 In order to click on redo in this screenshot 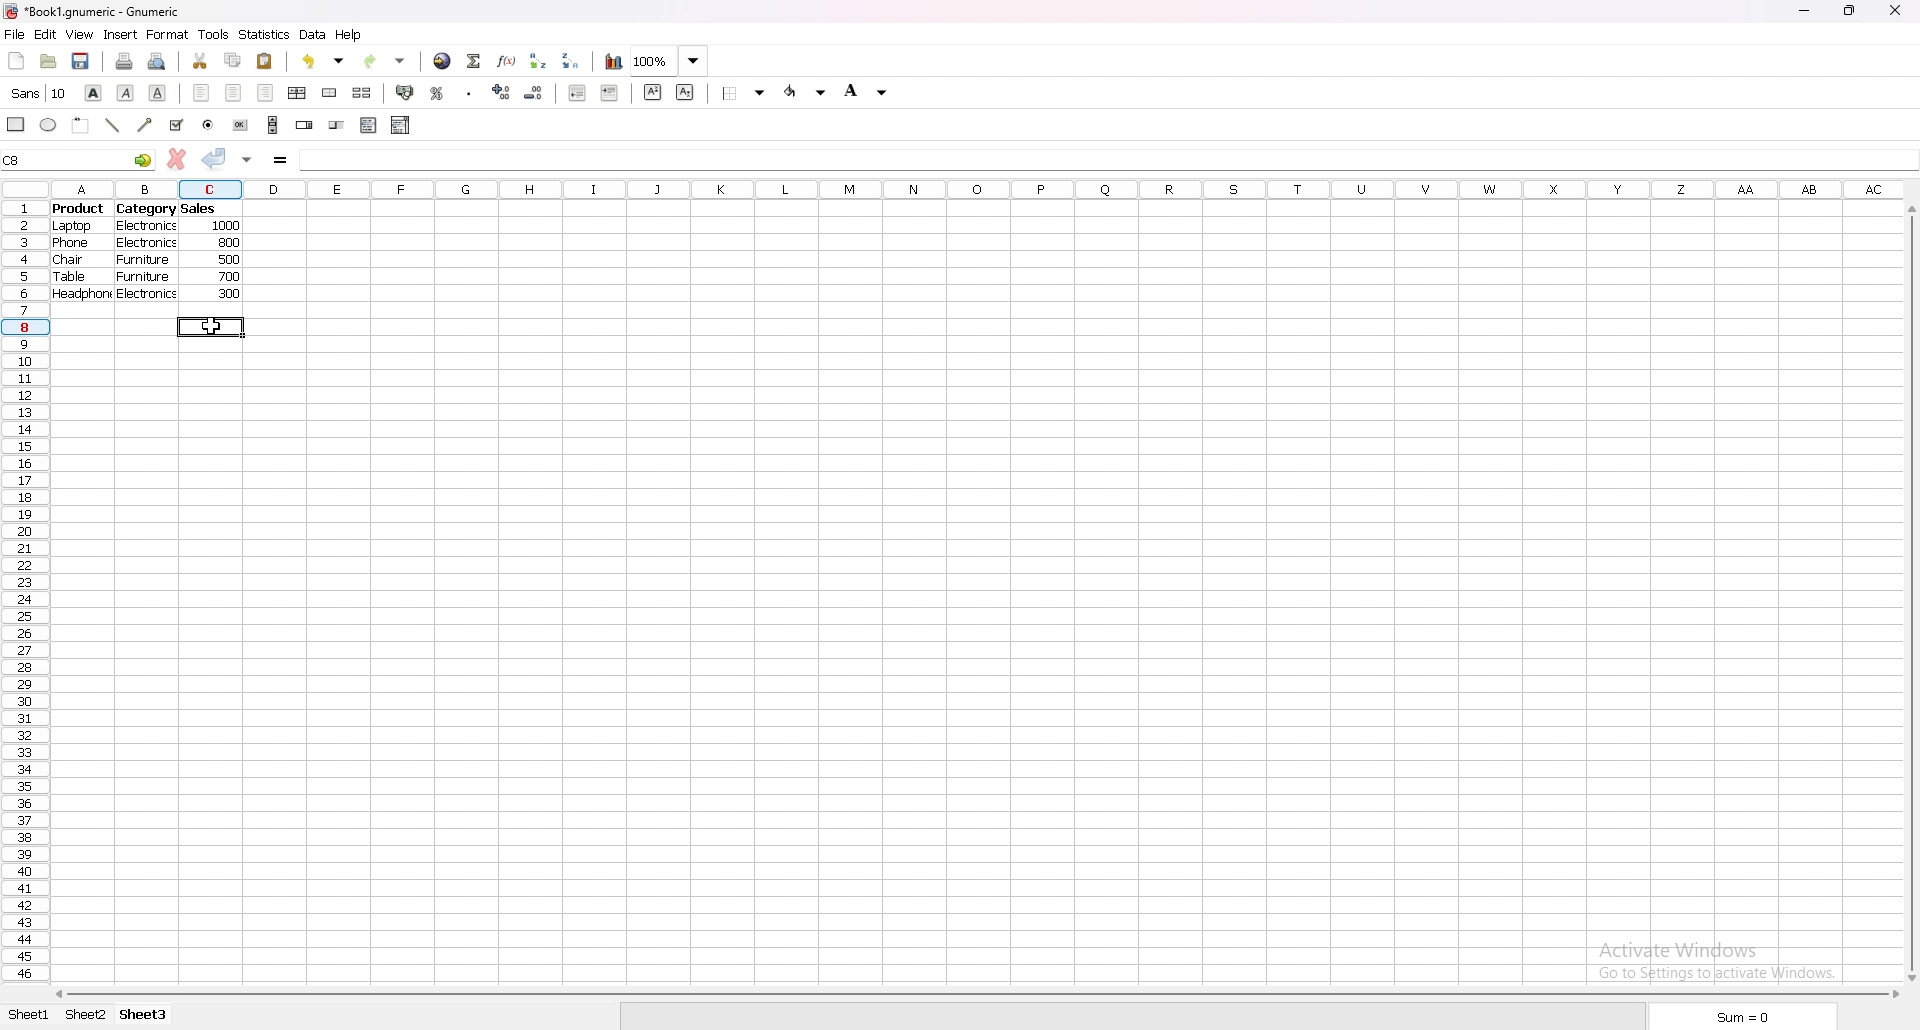, I will do `click(386, 60)`.